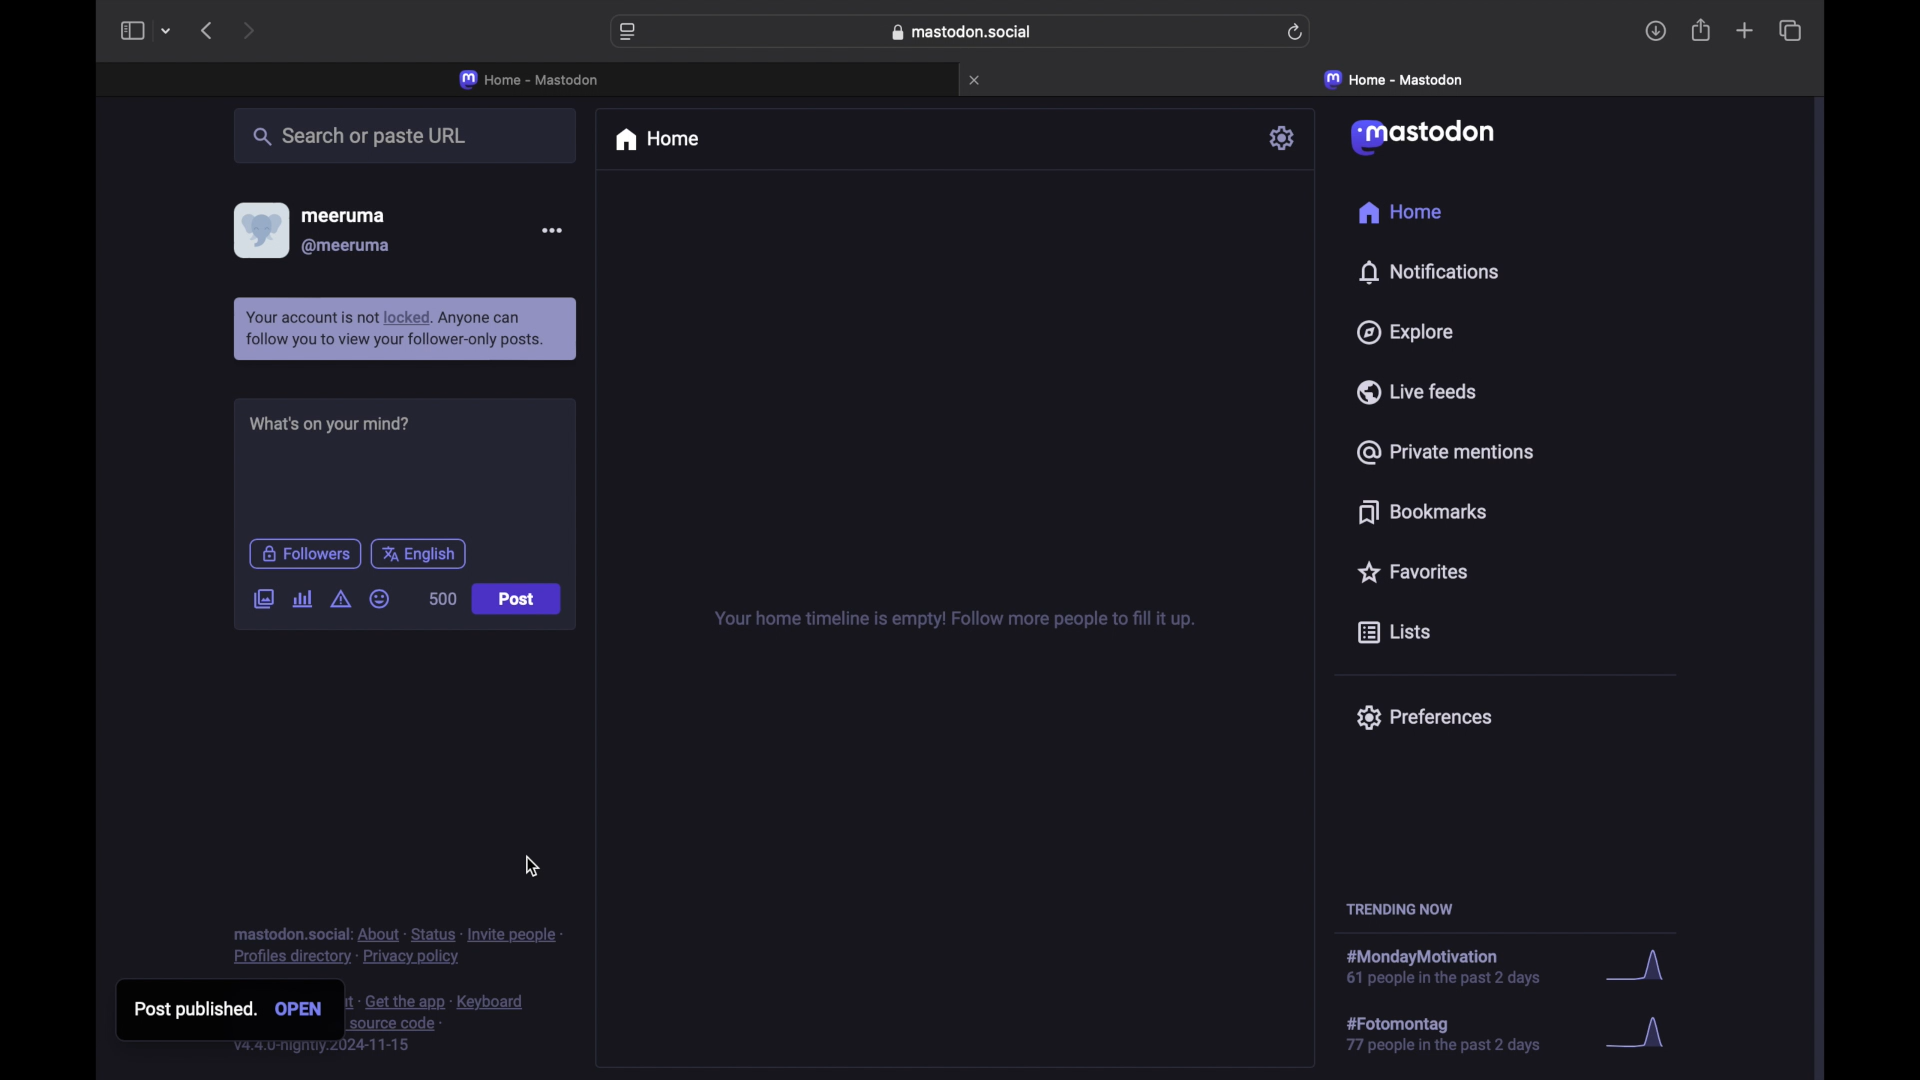  Describe the element at coordinates (304, 554) in the screenshot. I see `followers` at that location.